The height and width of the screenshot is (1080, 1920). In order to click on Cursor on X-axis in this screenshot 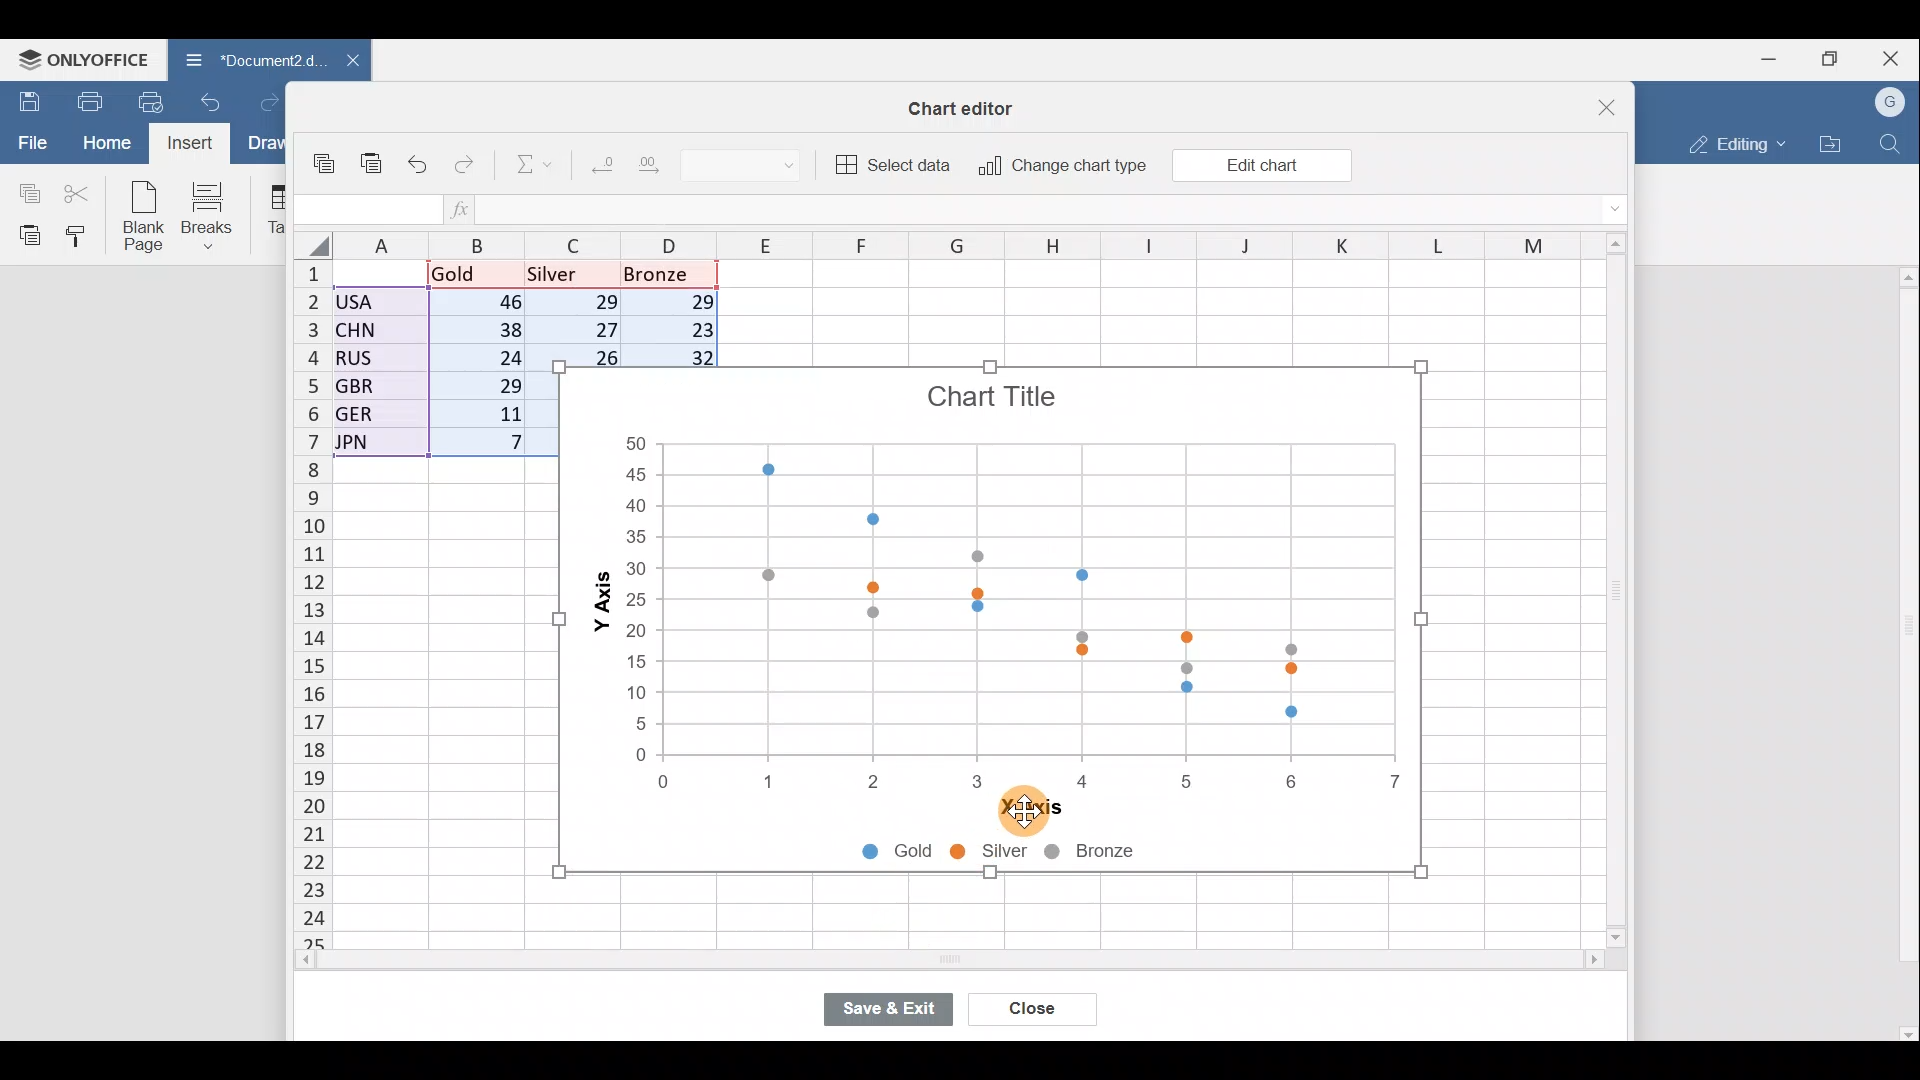, I will do `click(1022, 810)`.